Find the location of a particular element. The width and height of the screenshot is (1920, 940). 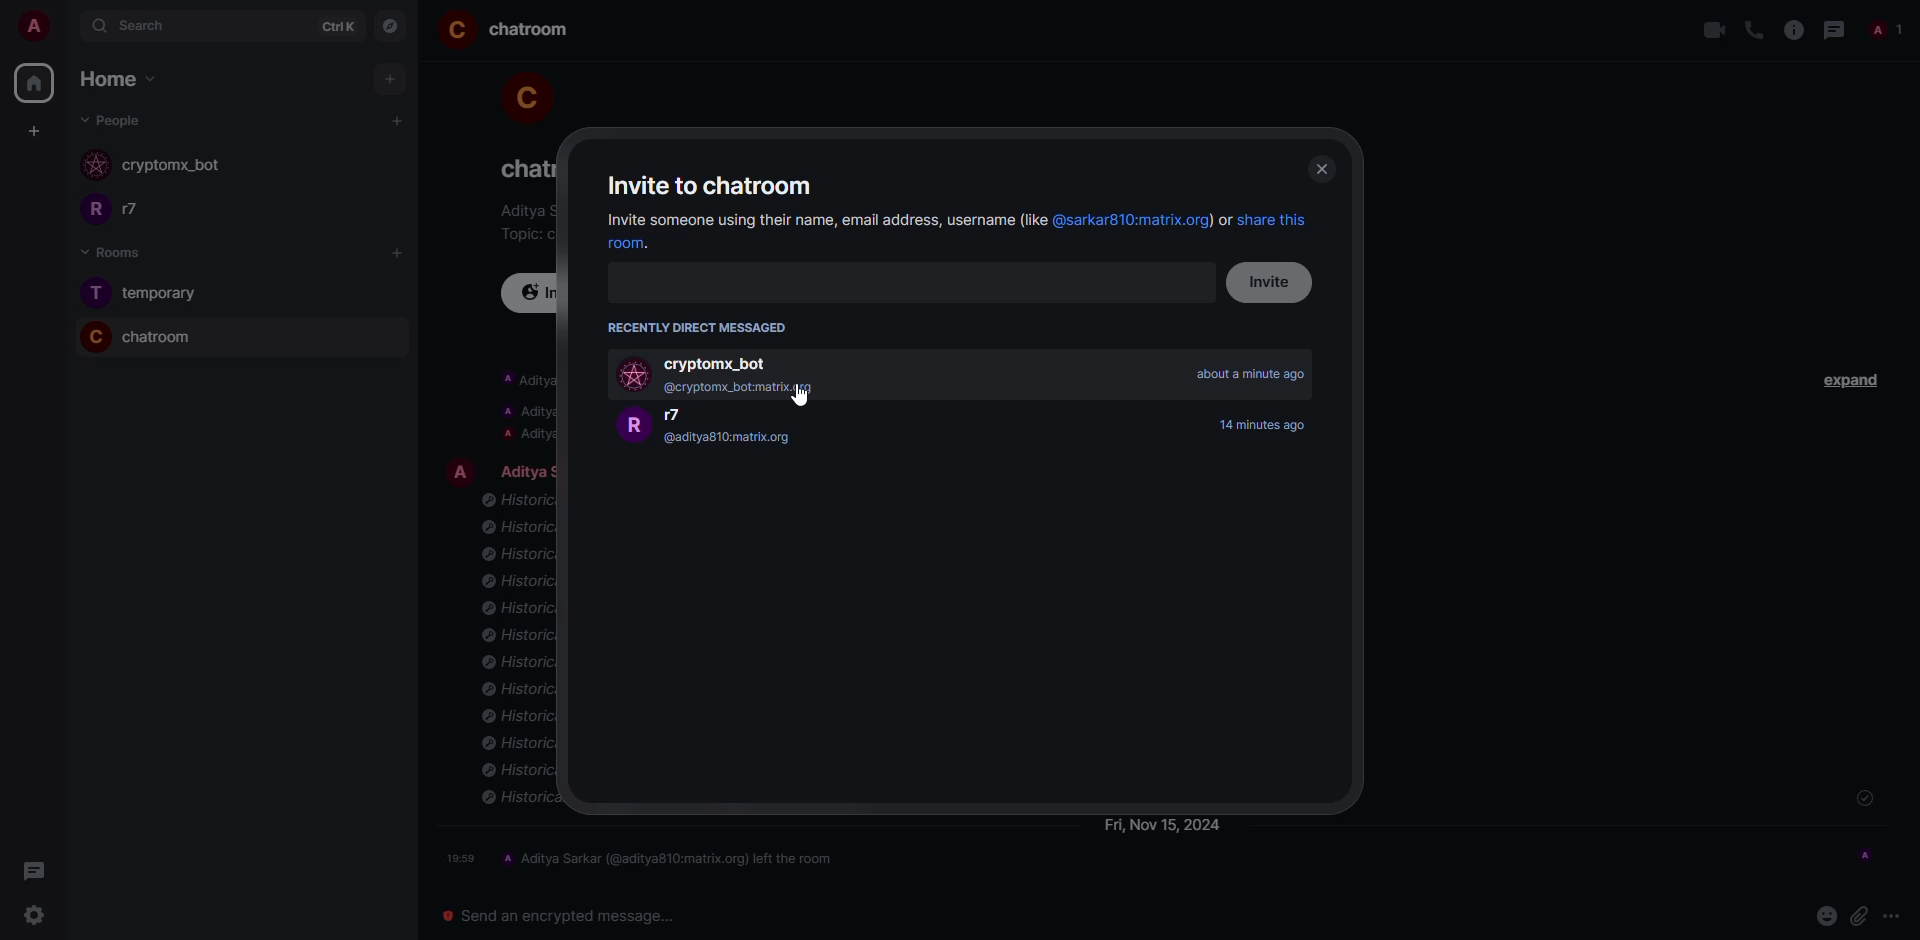

attach is located at coordinates (1859, 914).